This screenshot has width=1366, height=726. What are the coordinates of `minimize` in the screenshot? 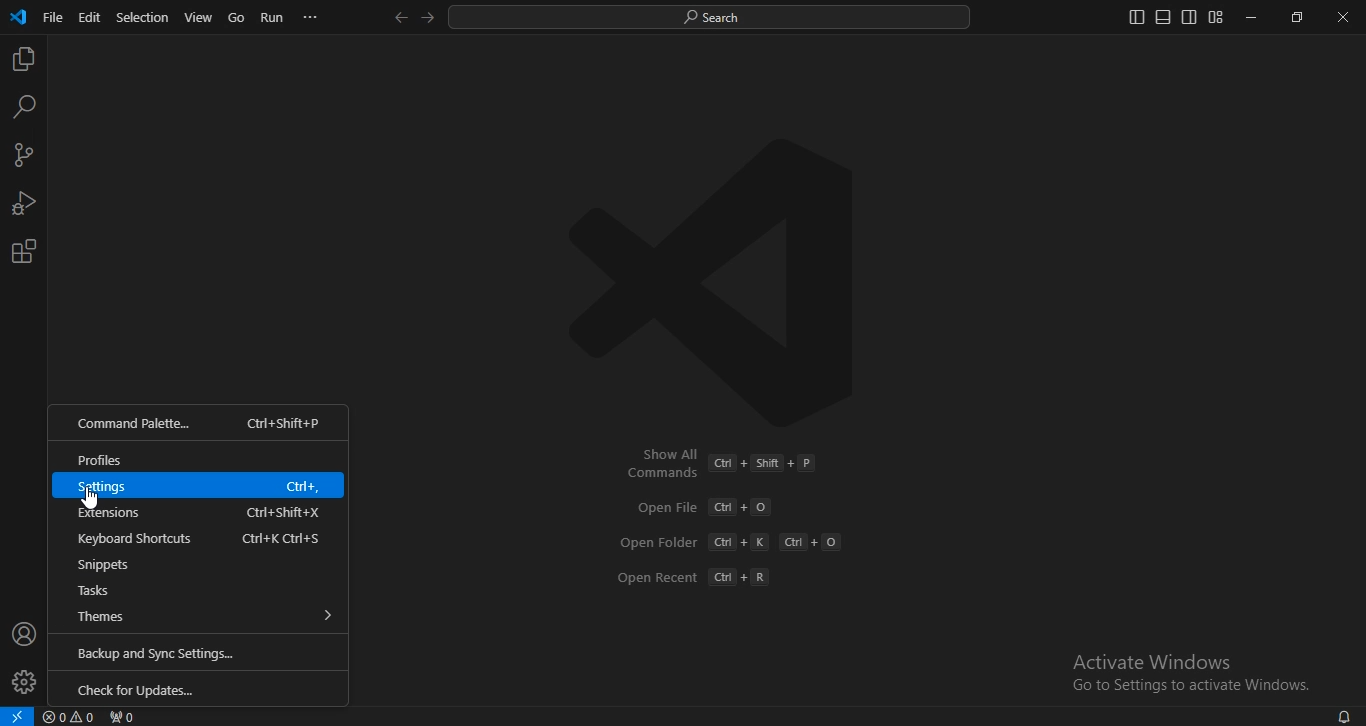 It's located at (1248, 18).